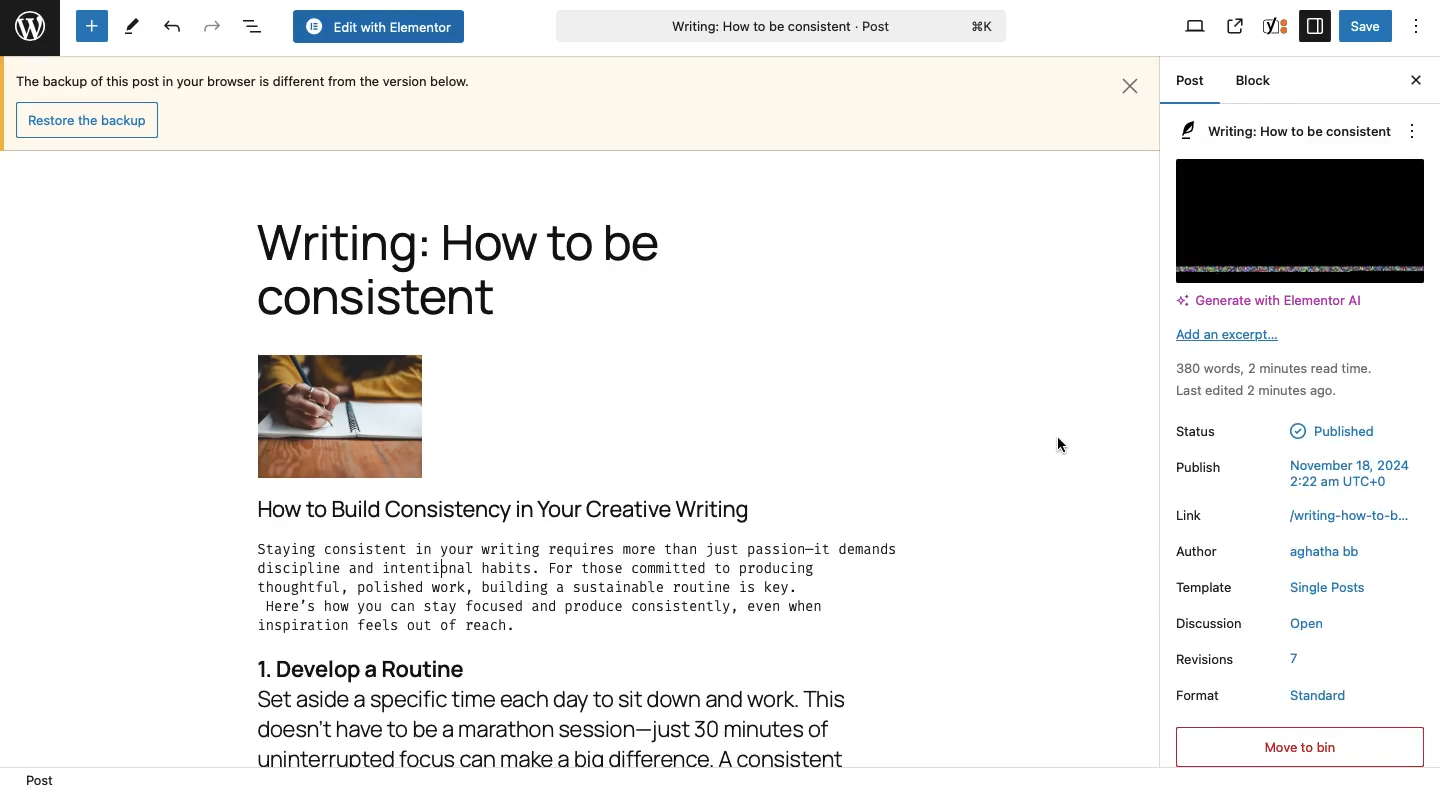  What do you see at coordinates (1261, 81) in the screenshot?
I see `Block` at bounding box center [1261, 81].